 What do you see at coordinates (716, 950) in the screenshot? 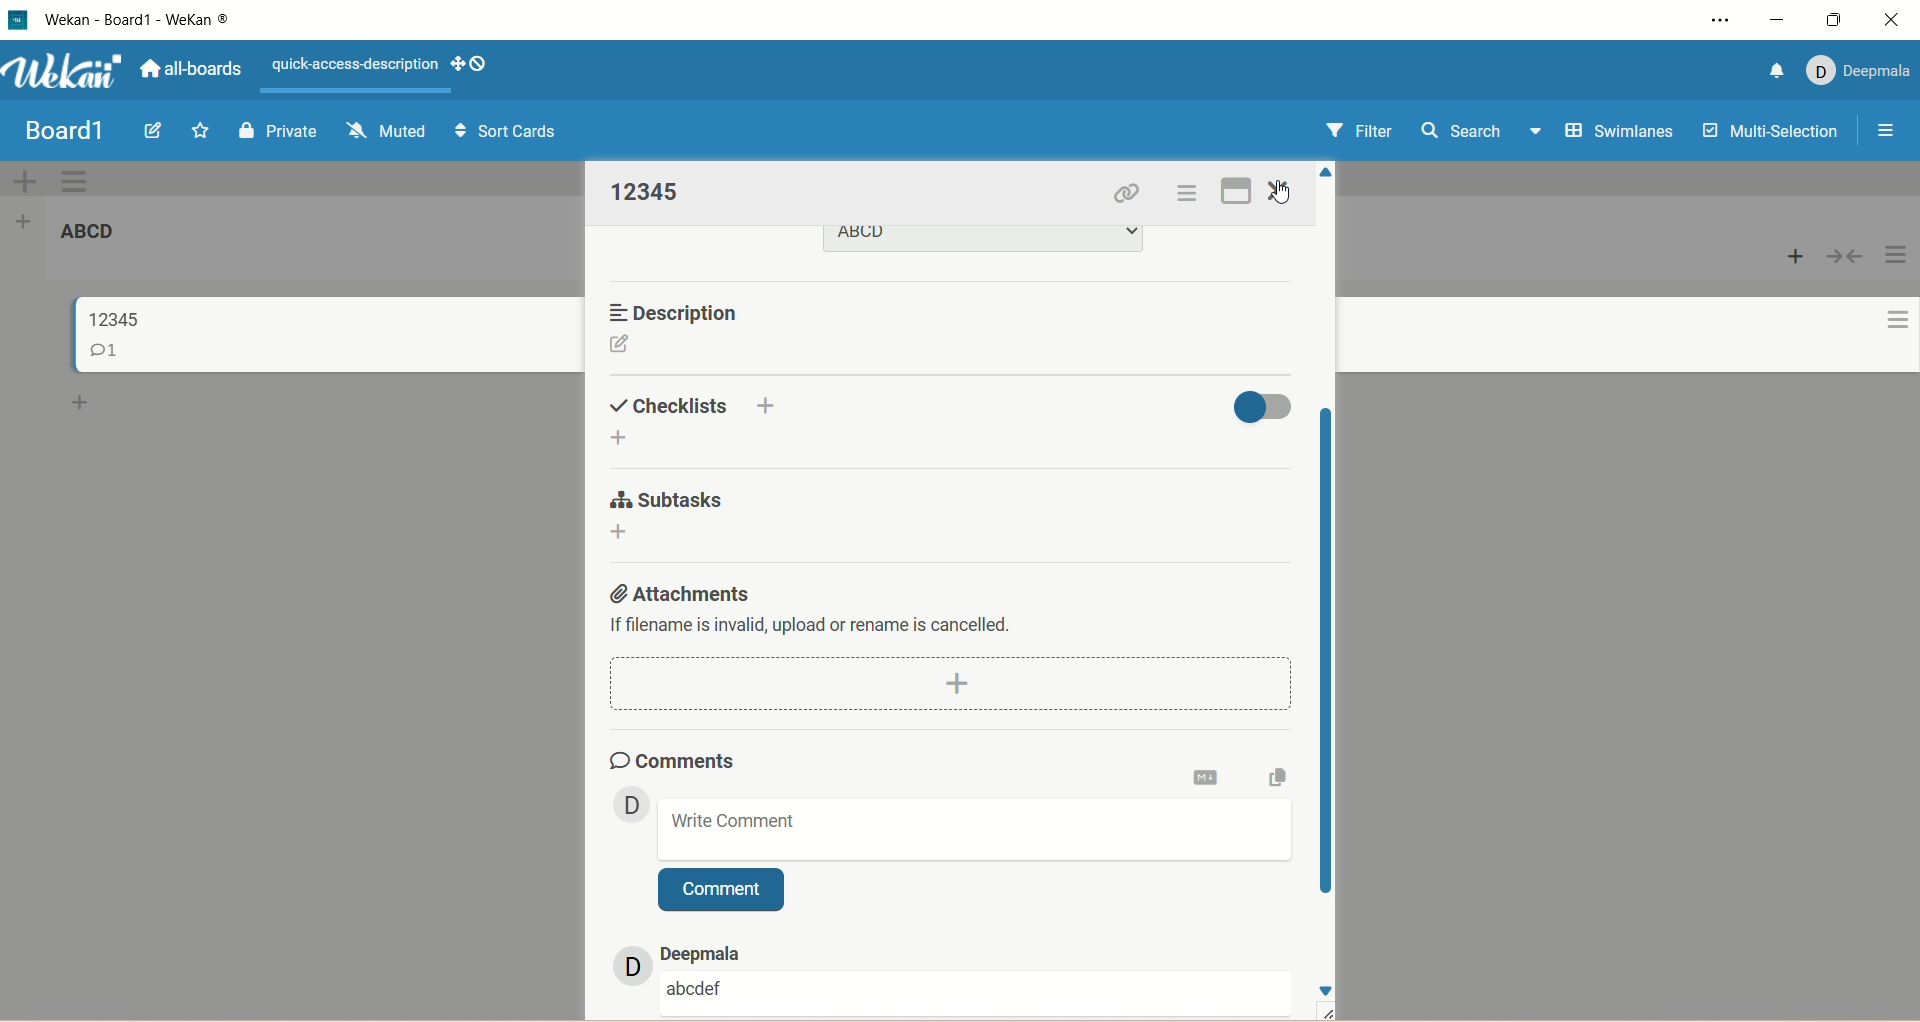
I see `name` at bounding box center [716, 950].